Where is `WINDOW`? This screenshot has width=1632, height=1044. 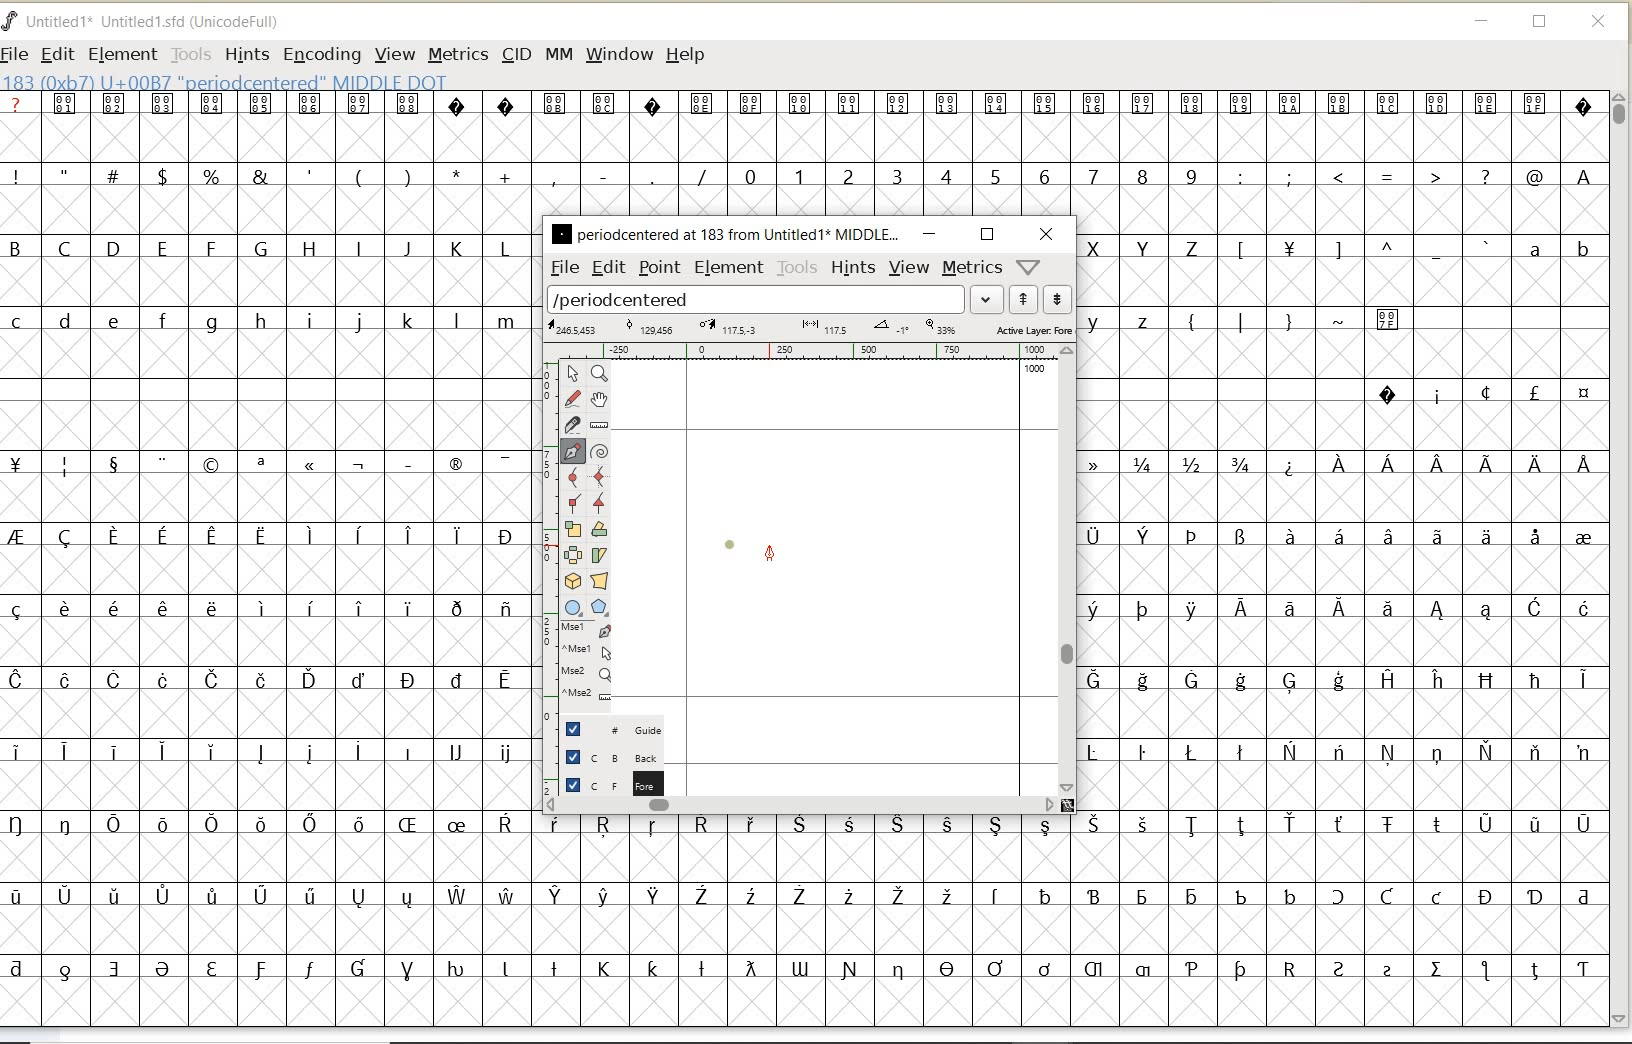 WINDOW is located at coordinates (619, 54).